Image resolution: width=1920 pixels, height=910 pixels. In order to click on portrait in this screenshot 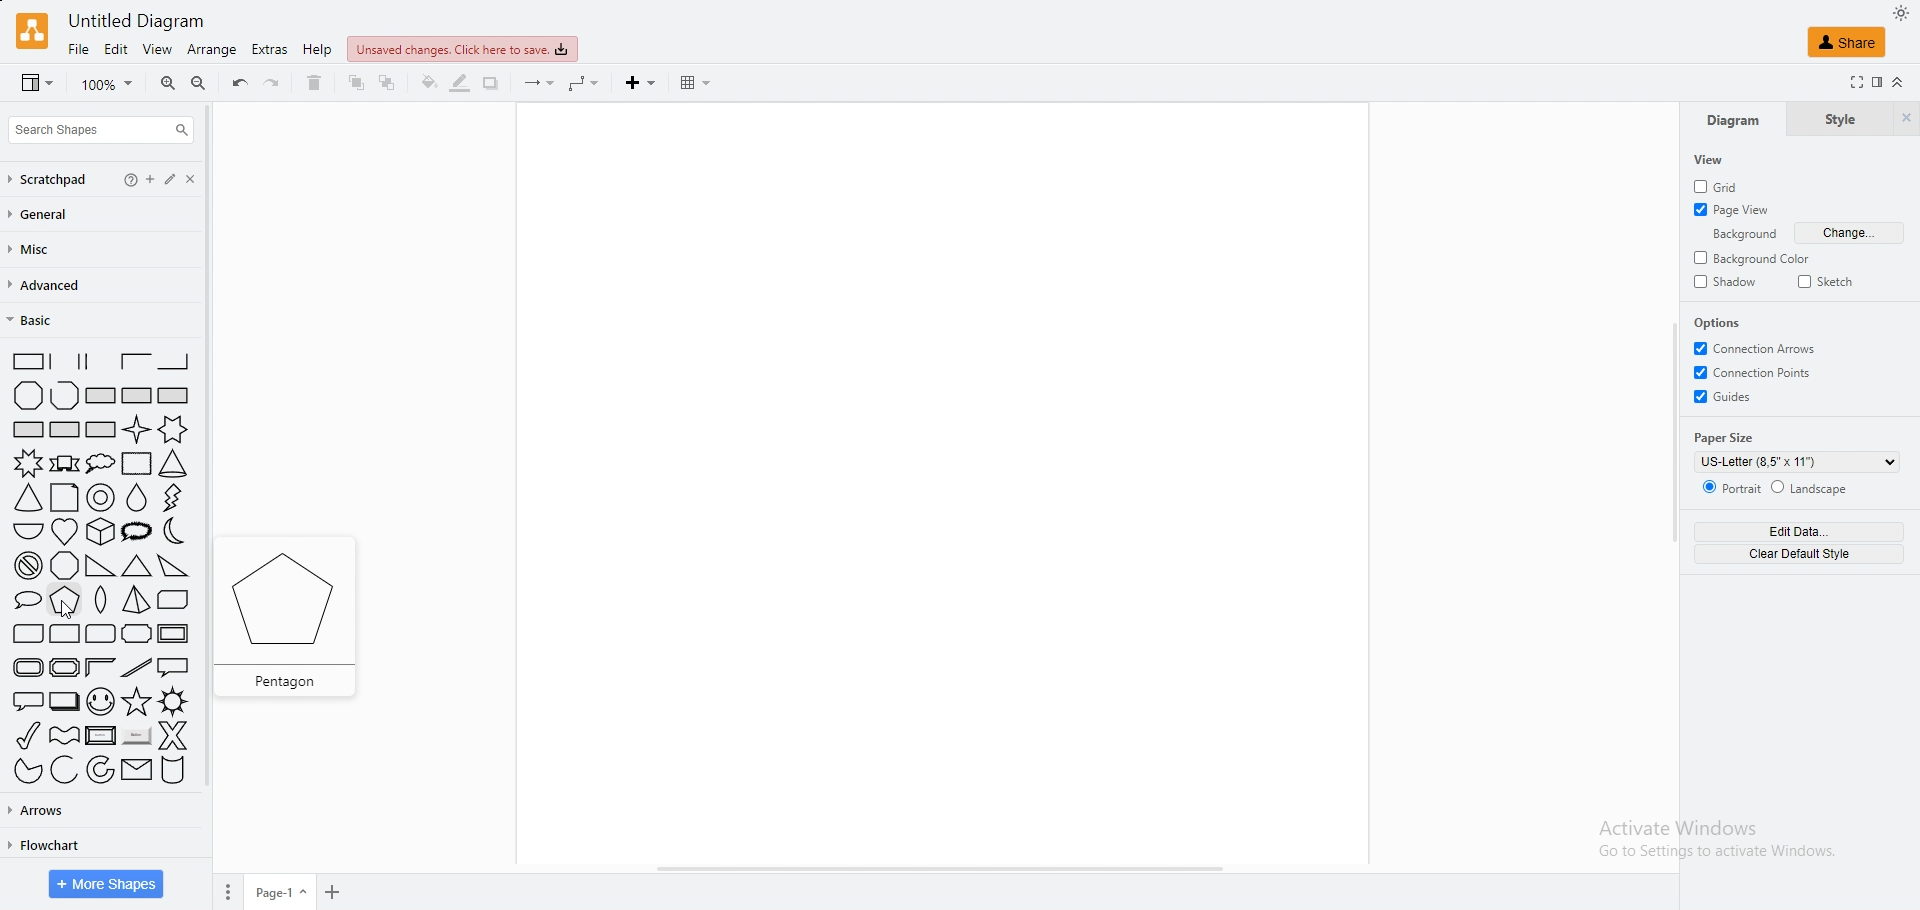, I will do `click(1727, 488)`.